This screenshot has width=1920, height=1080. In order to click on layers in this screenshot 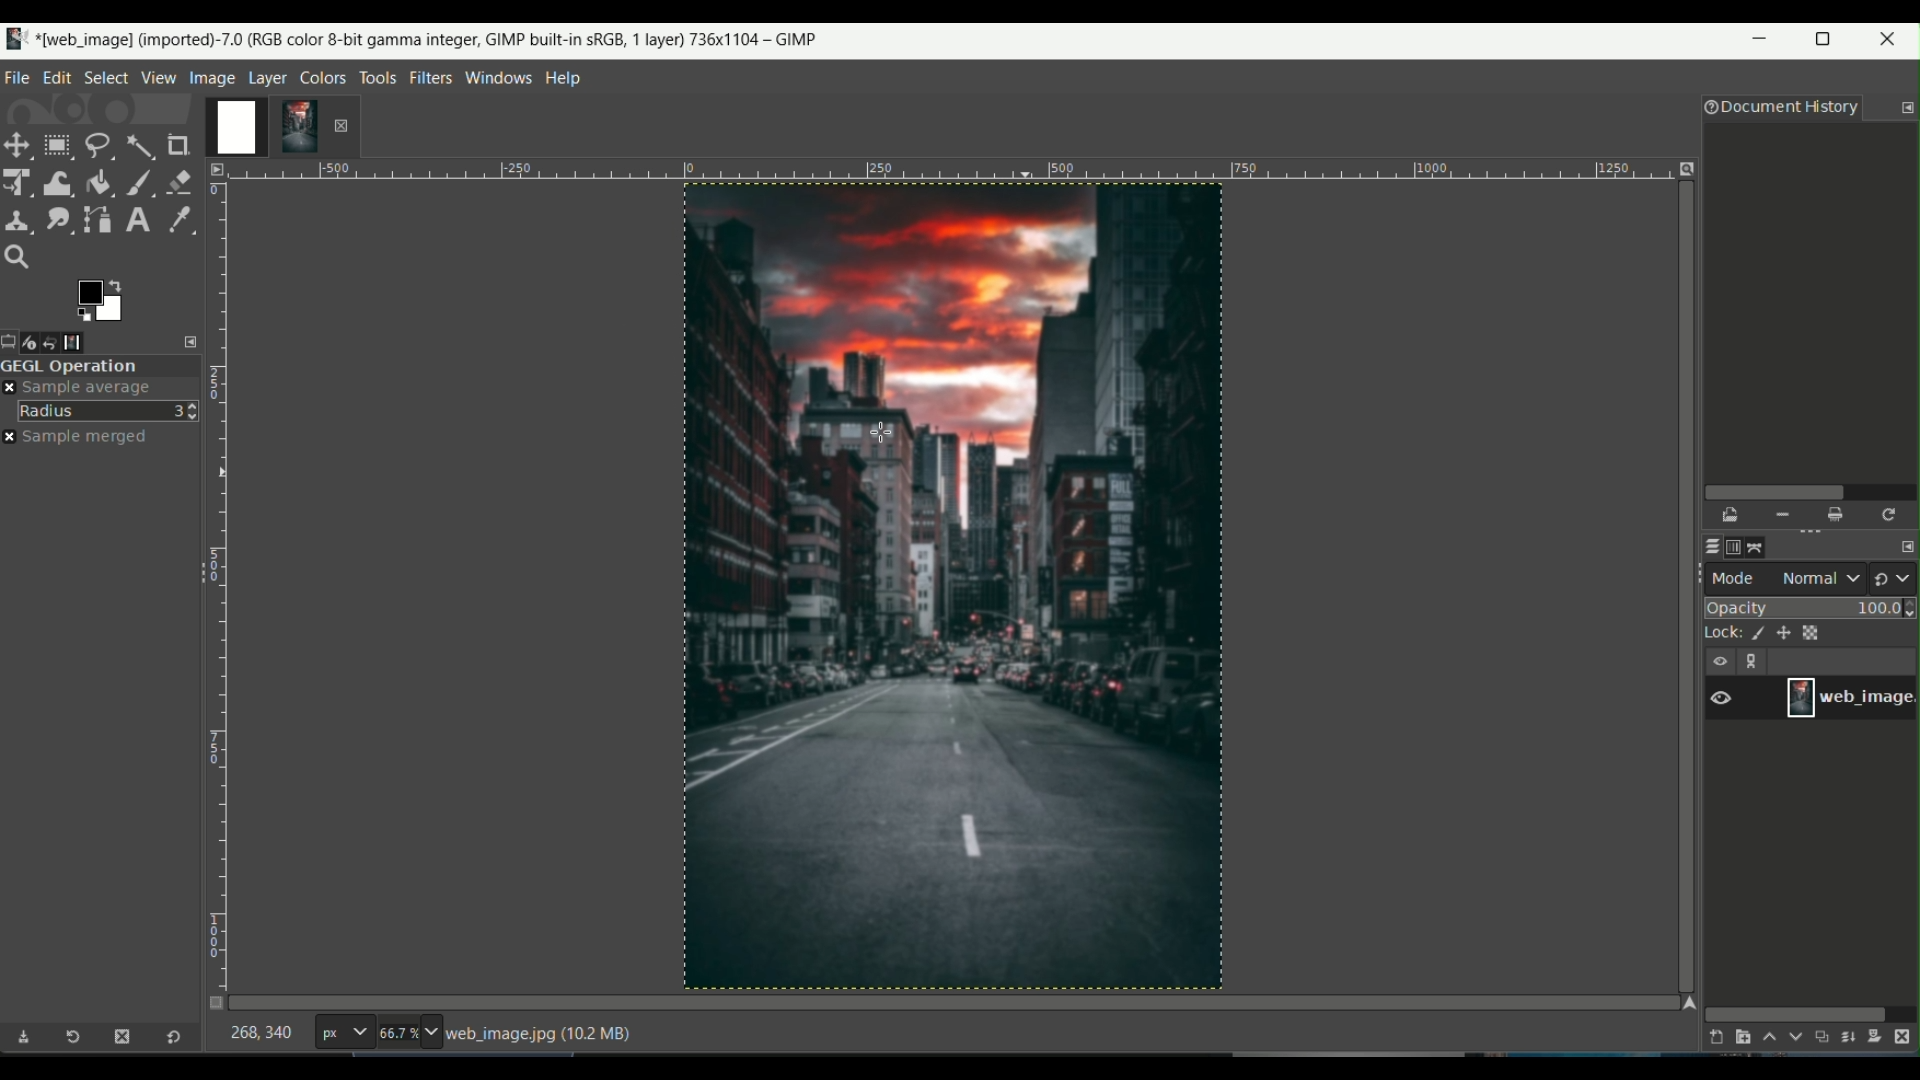, I will do `click(1708, 547)`.